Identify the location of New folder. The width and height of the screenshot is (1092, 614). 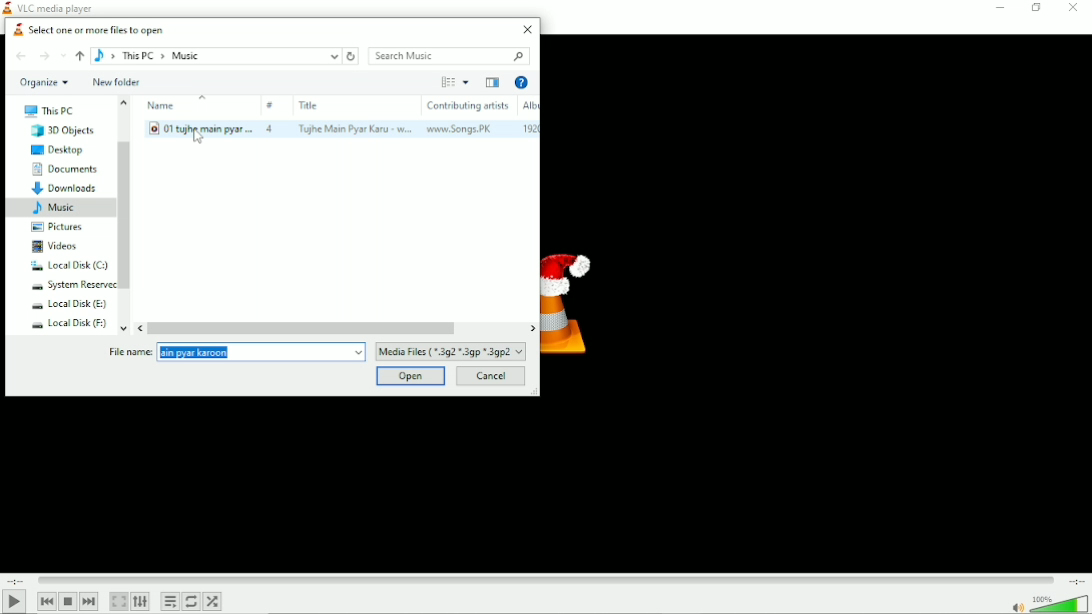
(116, 83).